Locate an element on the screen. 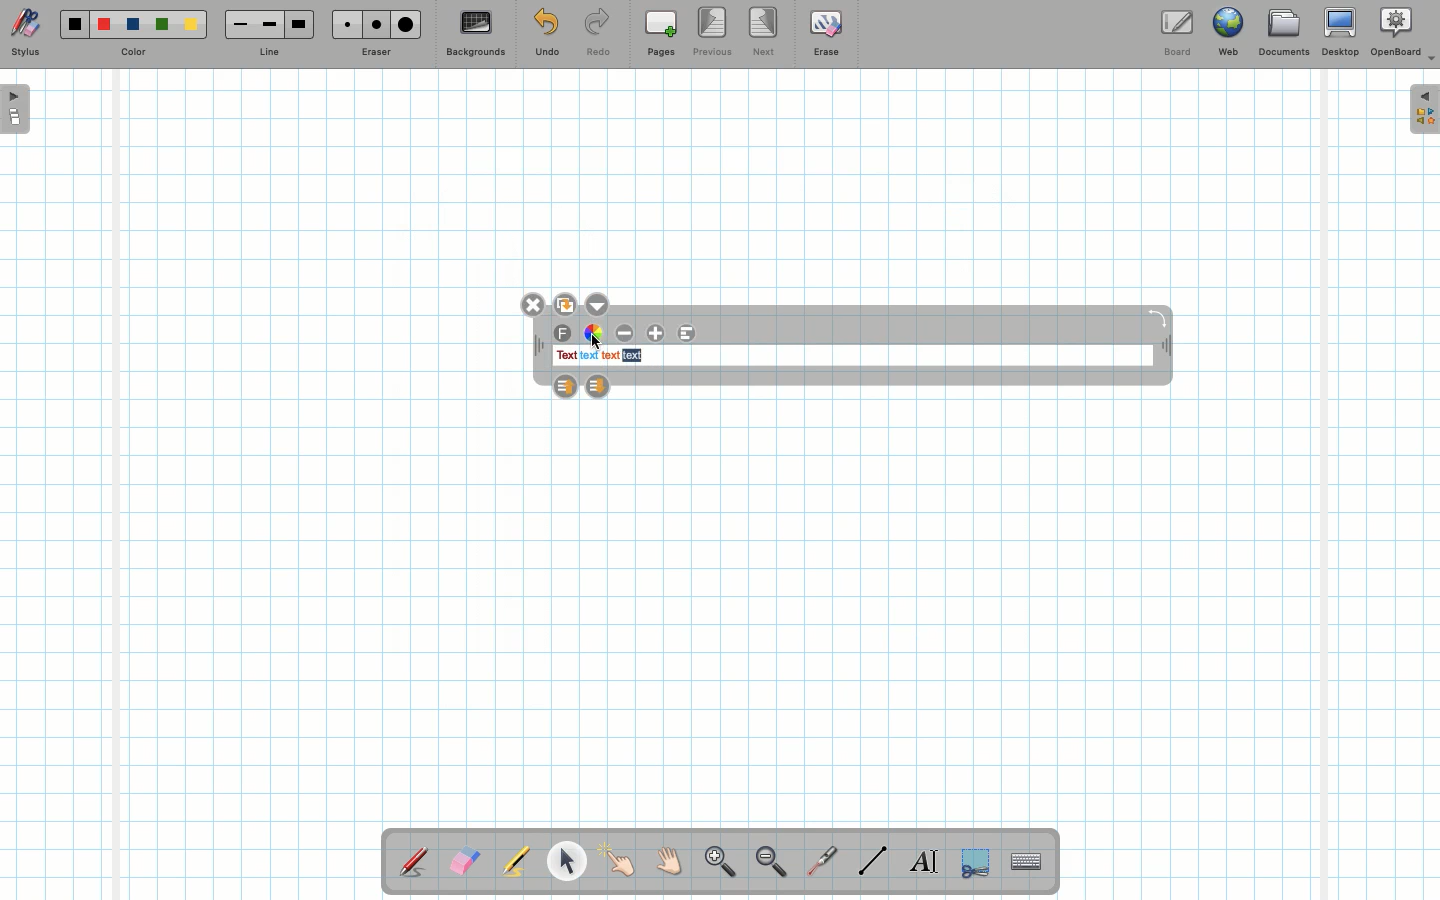 The width and height of the screenshot is (1440, 900). Move is located at coordinates (1164, 348).